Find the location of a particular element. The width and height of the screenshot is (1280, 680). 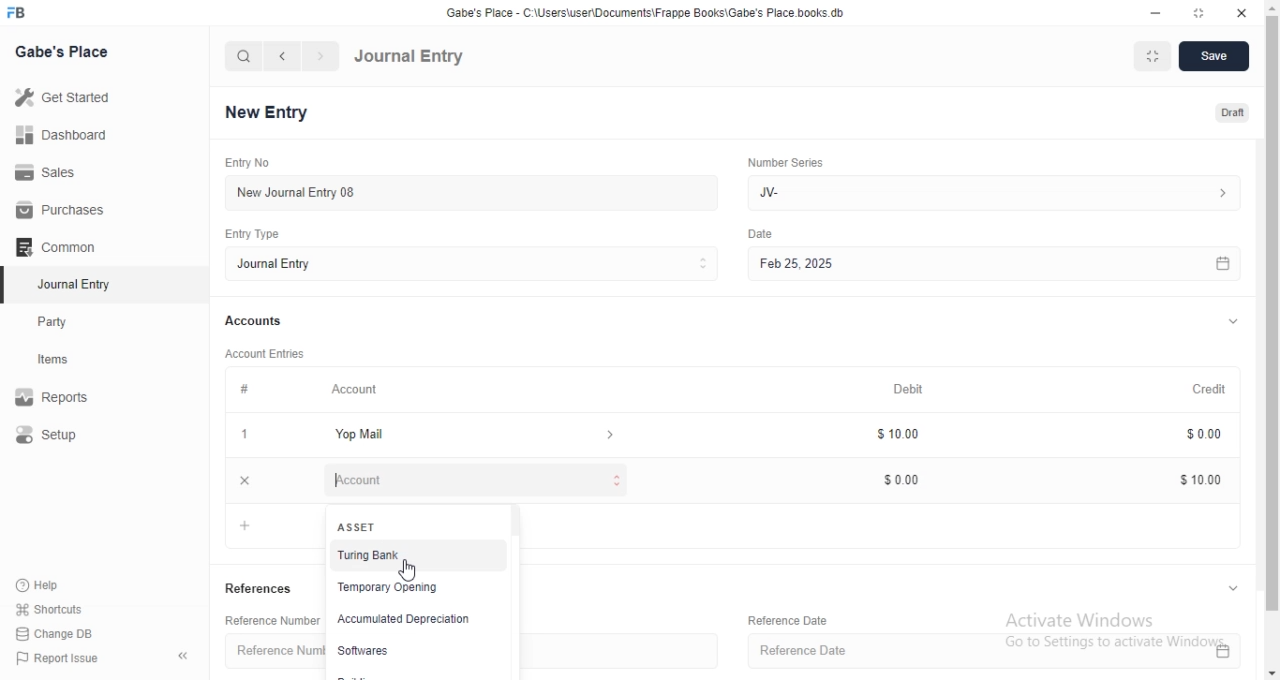

Journal Entry is located at coordinates (474, 265).